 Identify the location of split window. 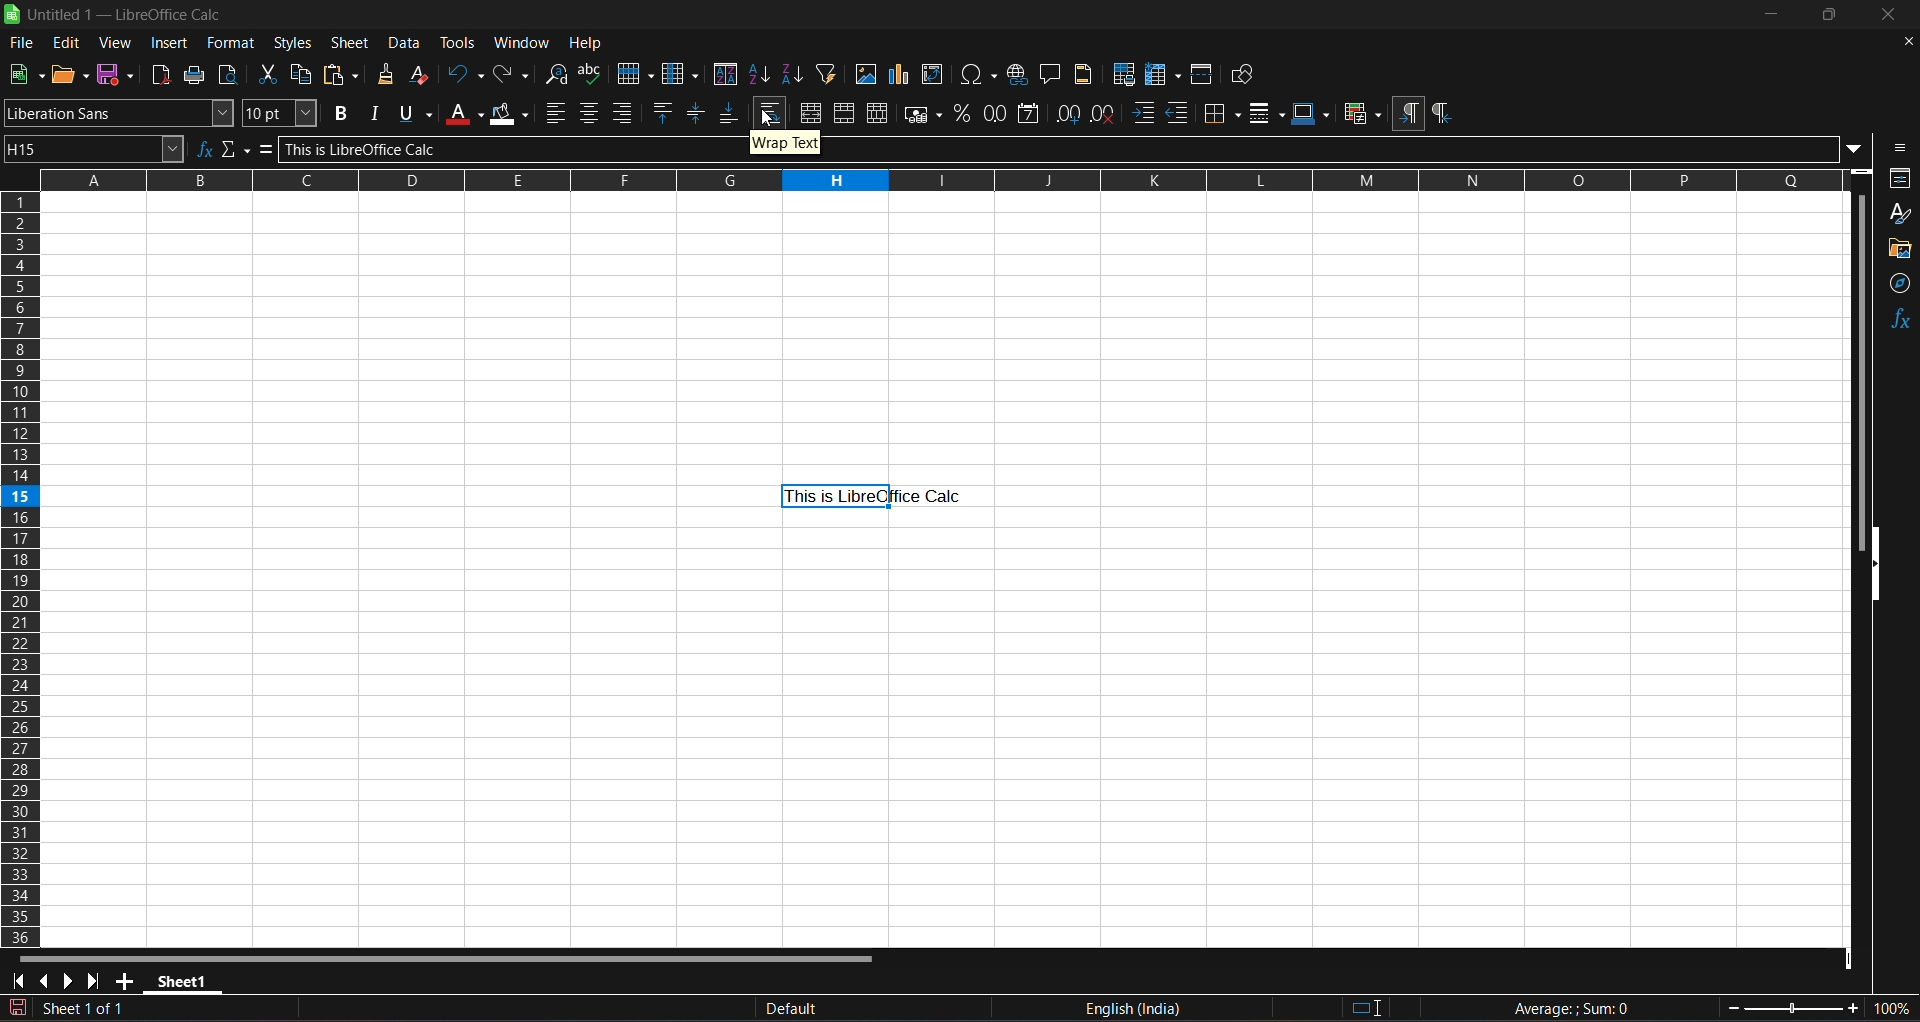
(1202, 74).